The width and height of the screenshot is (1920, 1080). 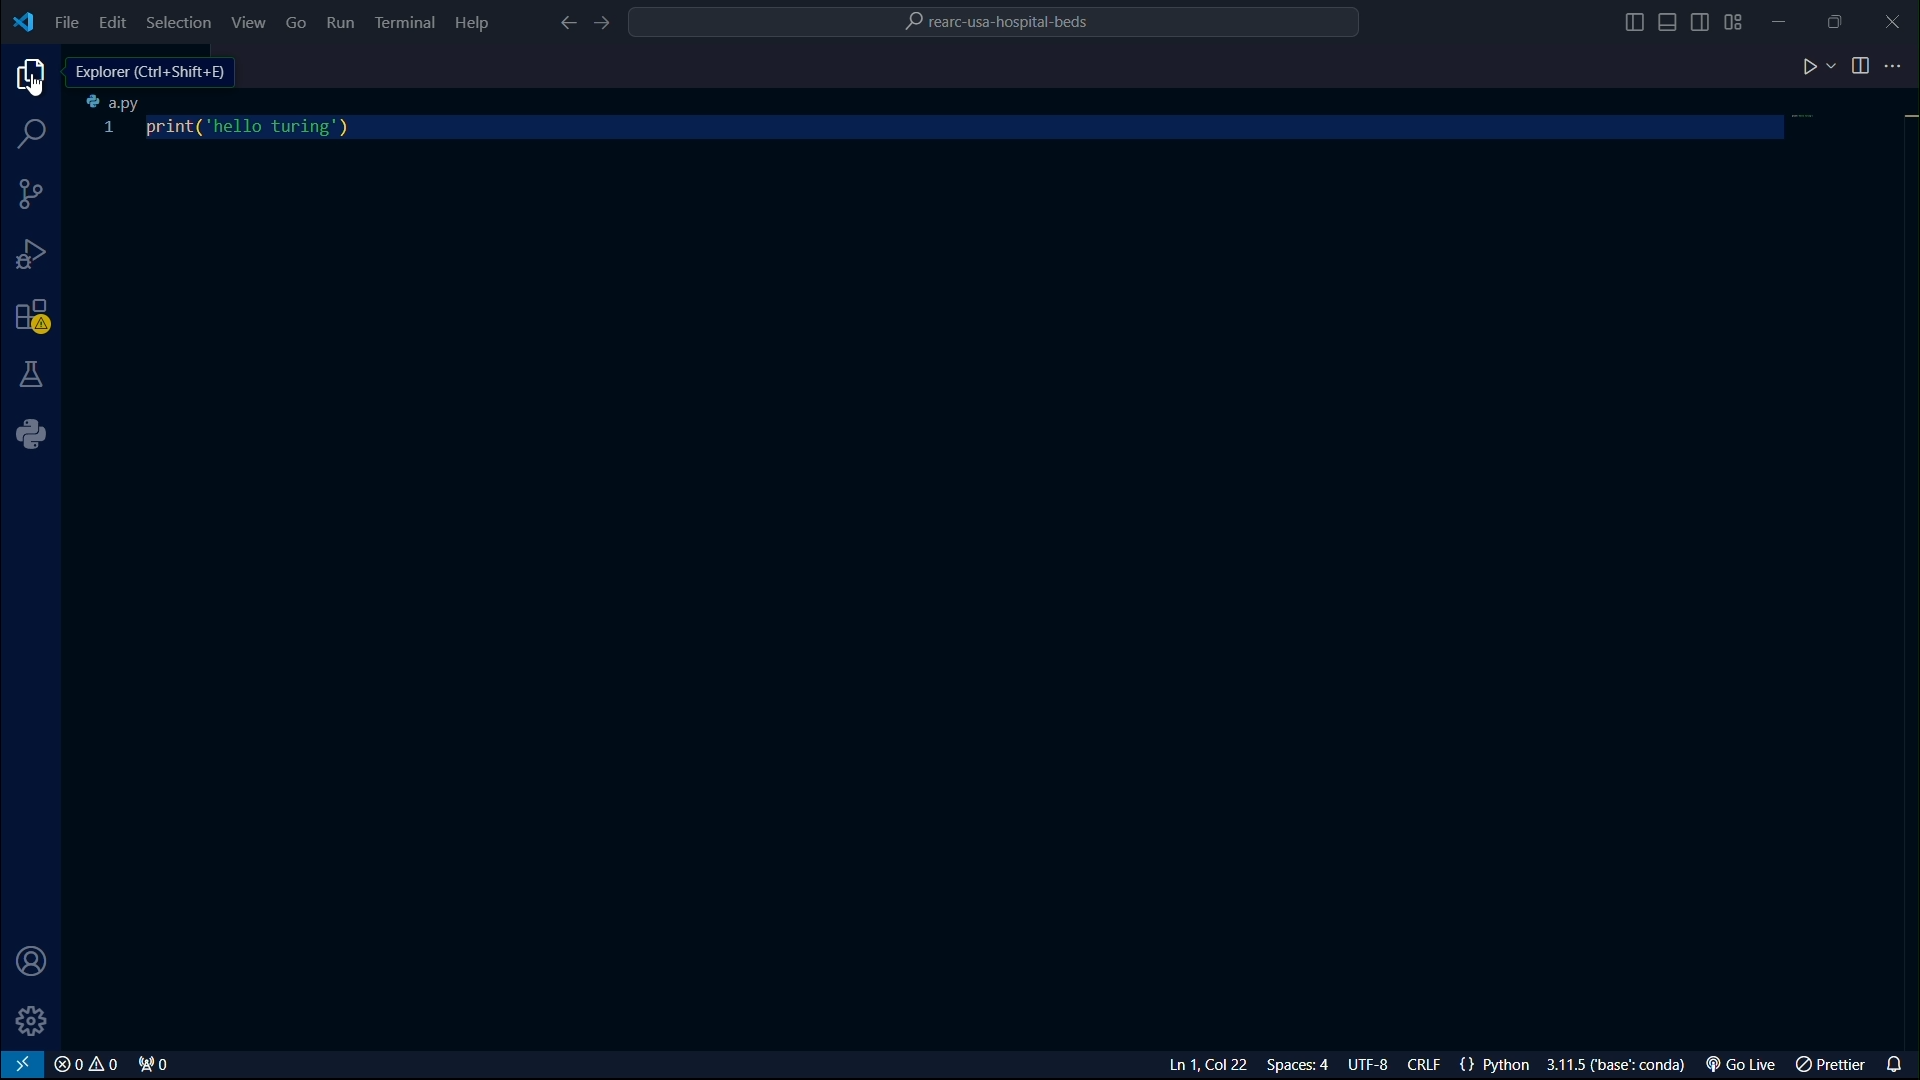 What do you see at coordinates (1832, 1064) in the screenshot?
I see `prettier extension` at bounding box center [1832, 1064].